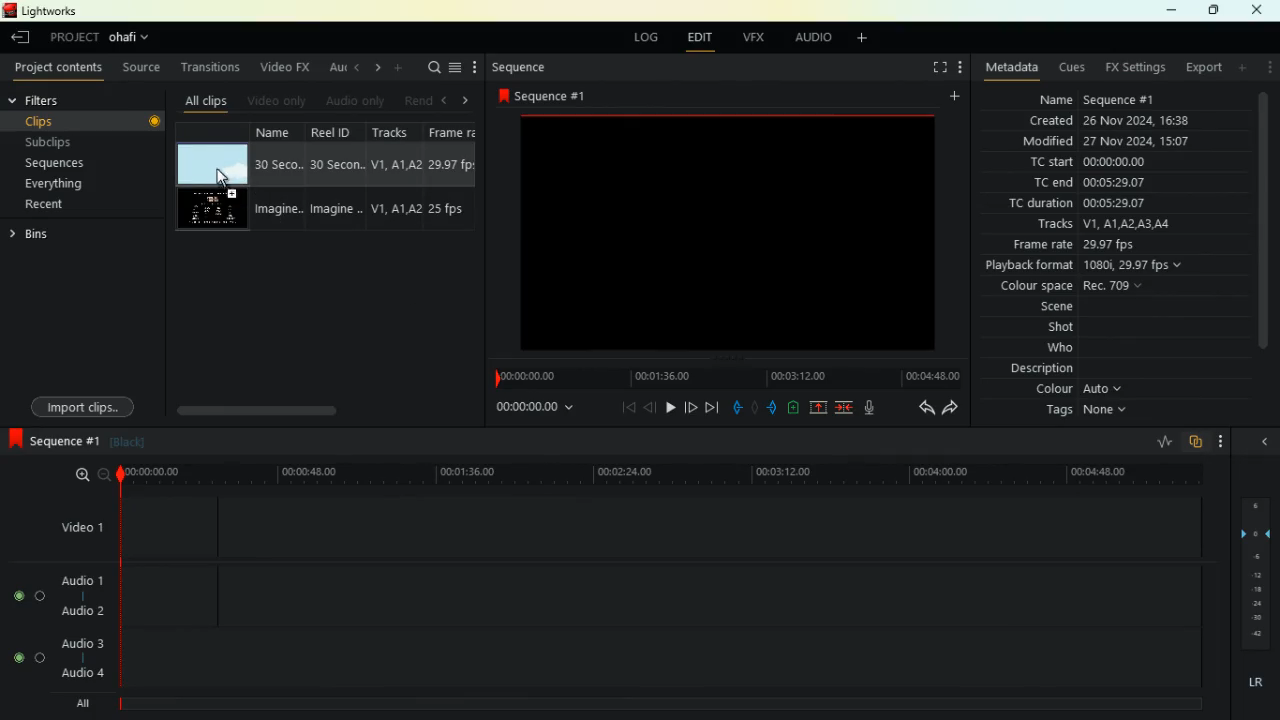  I want to click on scroll, so click(305, 410).